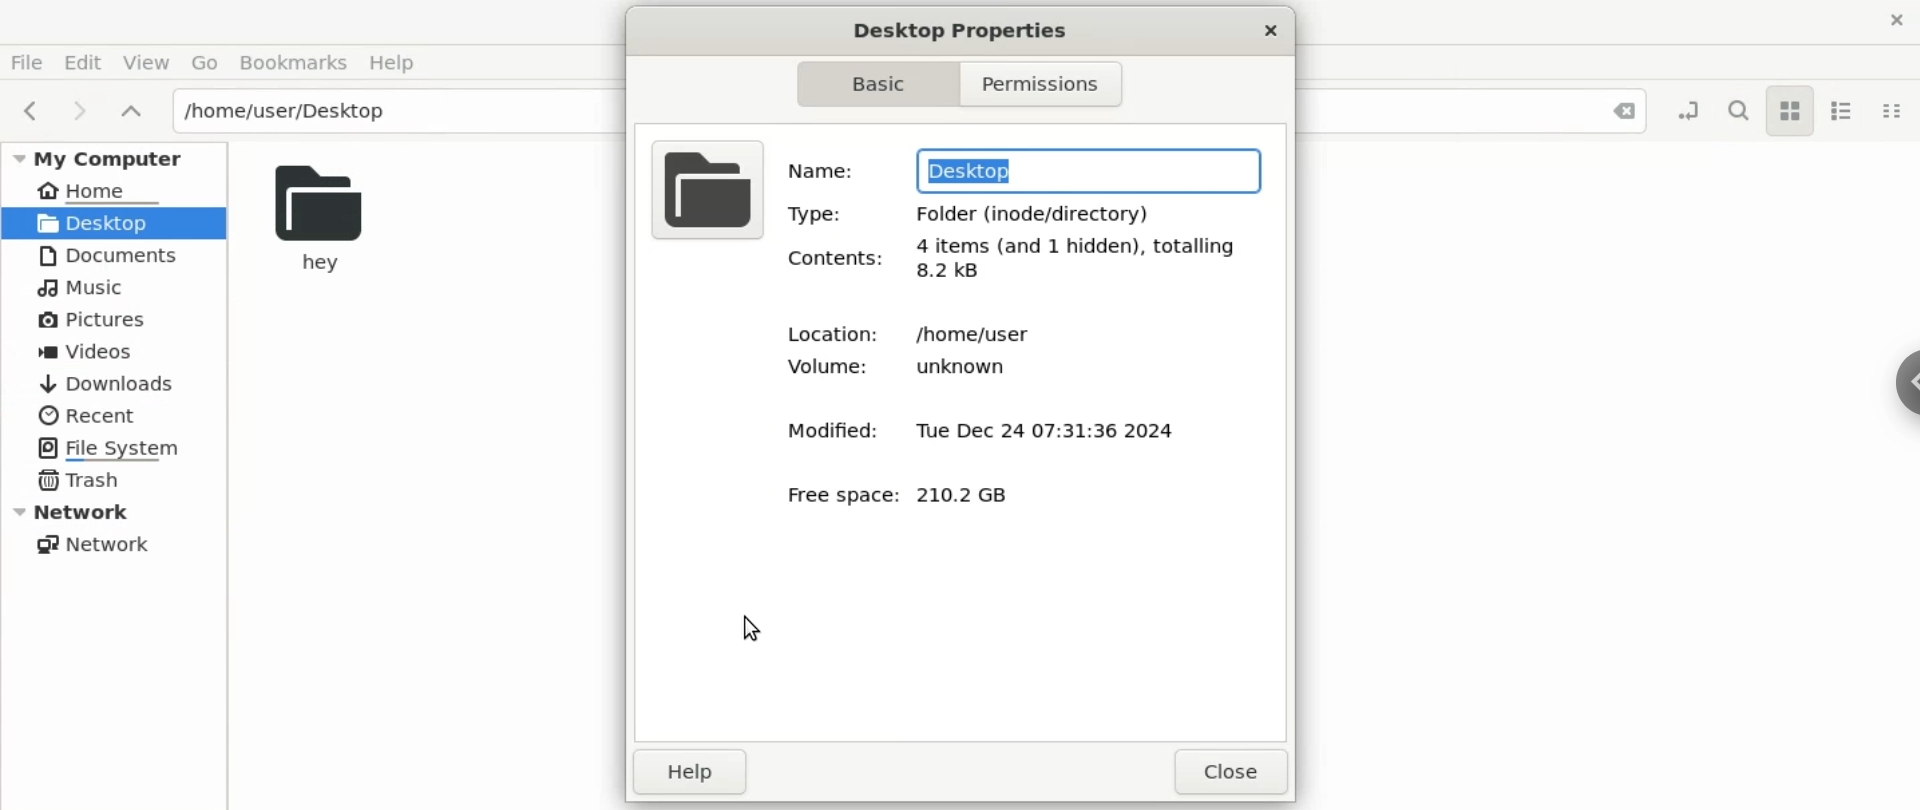 The width and height of the screenshot is (1920, 810). Describe the element at coordinates (114, 383) in the screenshot. I see `downloads` at that location.